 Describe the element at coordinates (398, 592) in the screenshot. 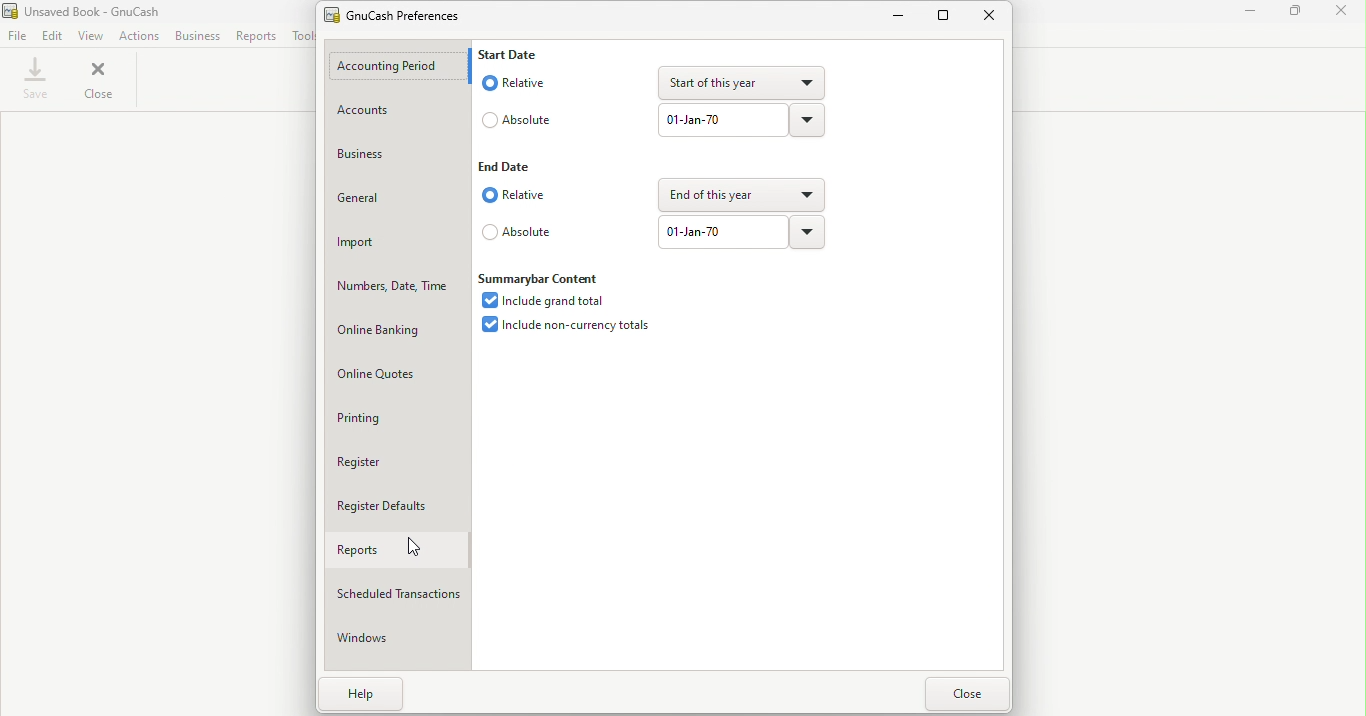

I see `Scheduled transactions` at that location.